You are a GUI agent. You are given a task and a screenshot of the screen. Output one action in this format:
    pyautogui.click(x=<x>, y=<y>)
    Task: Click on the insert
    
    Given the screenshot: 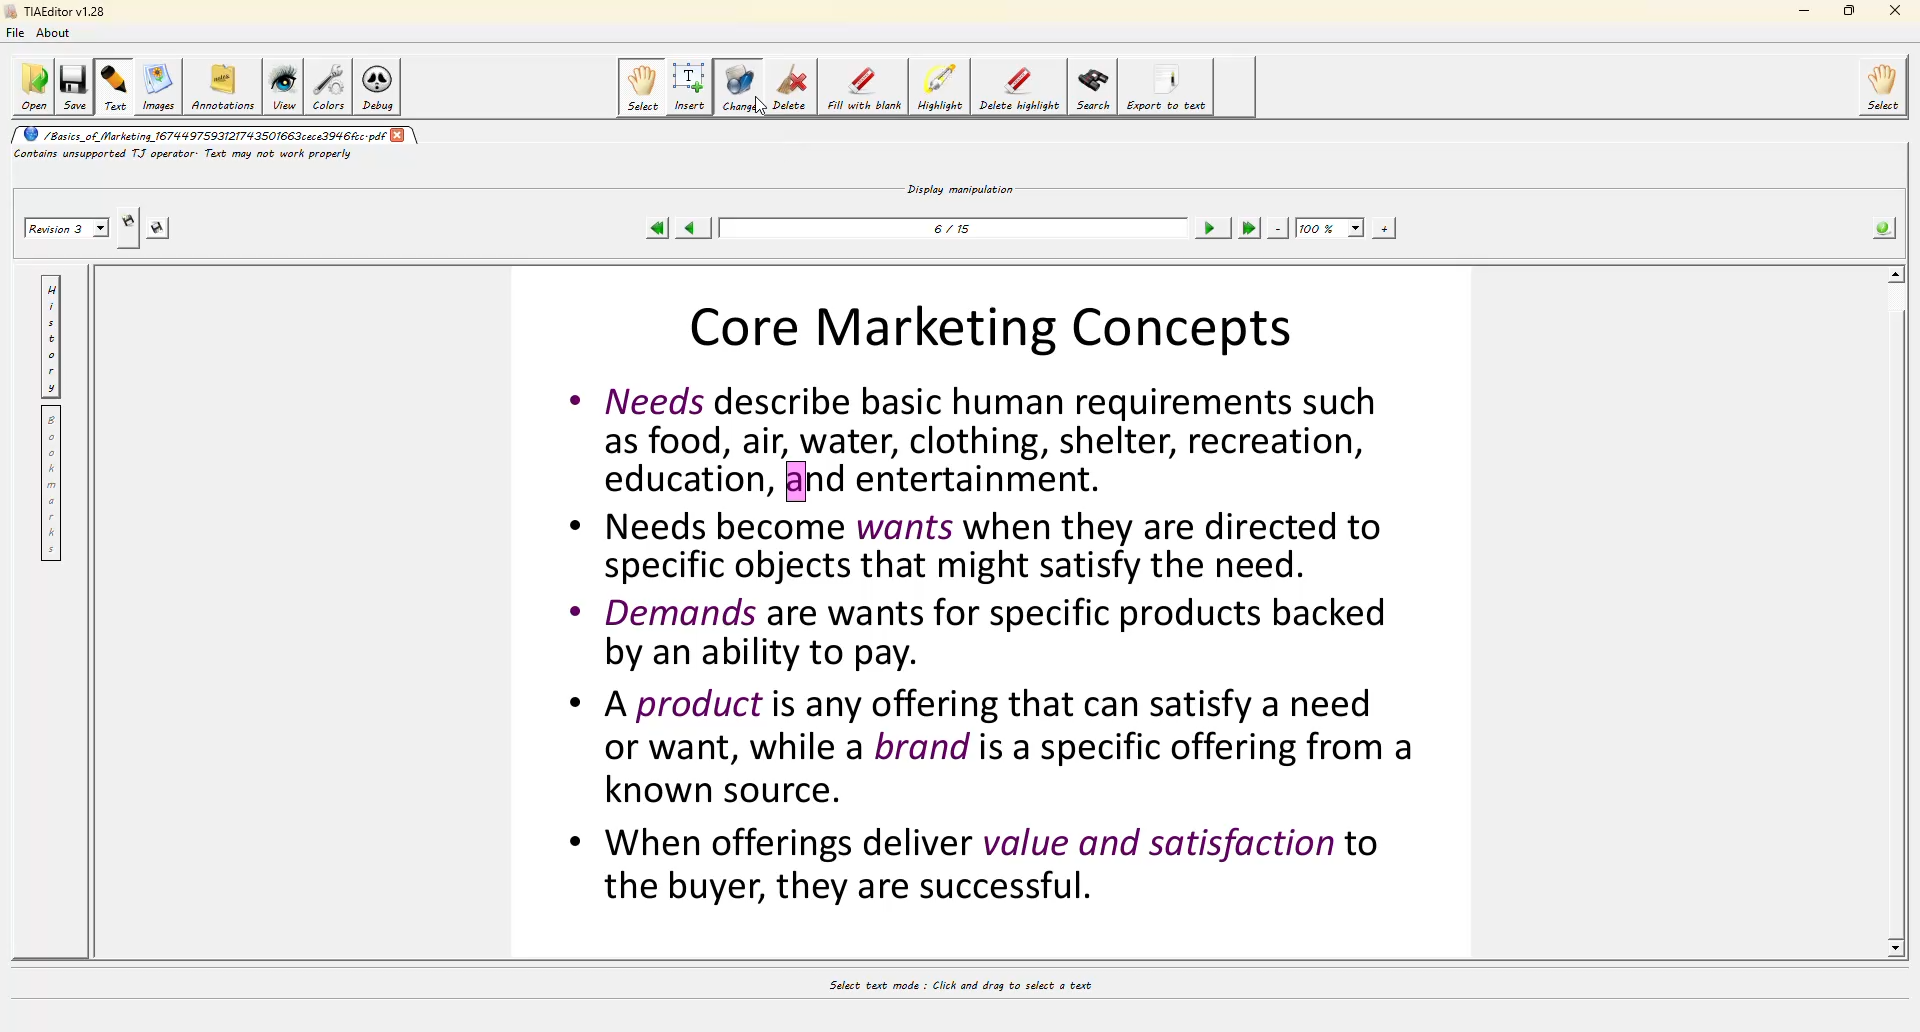 What is the action you would take?
    pyautogui.click(x=690, y=86)
    